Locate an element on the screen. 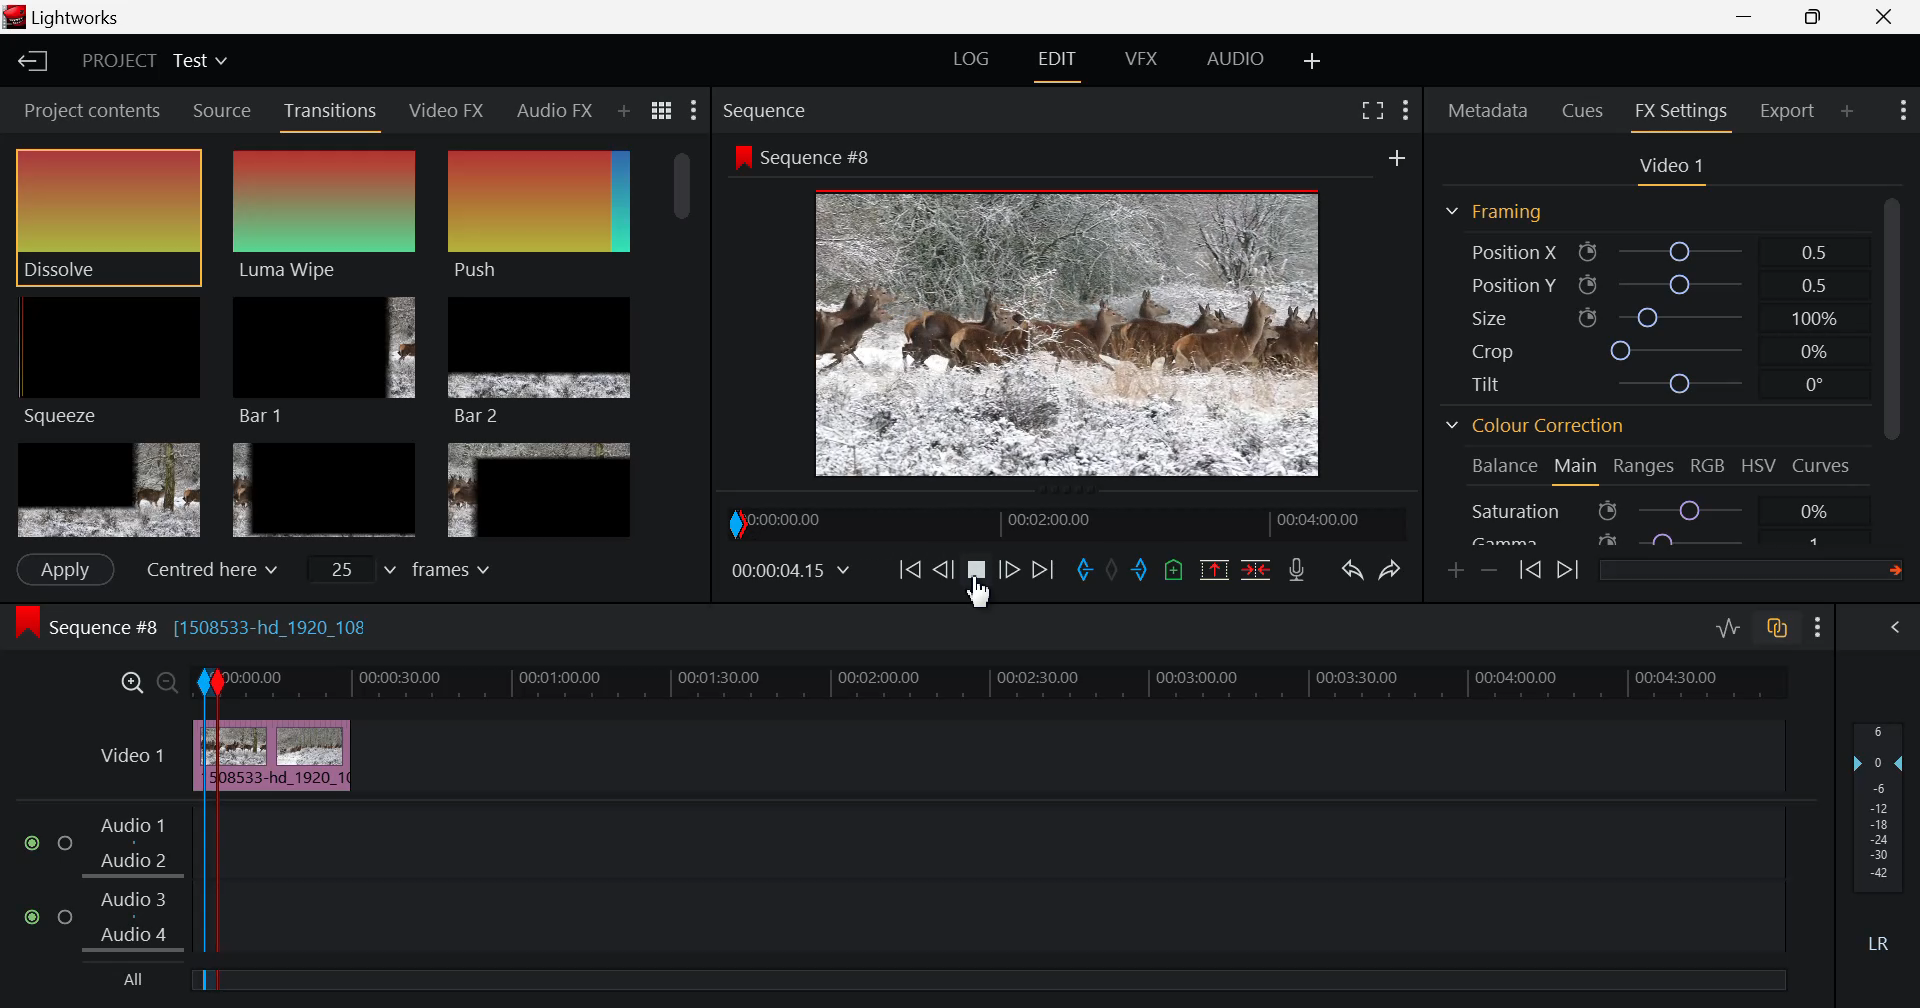 The image size is (1920, 1008). Undo is located at coordinates (1350, 568).